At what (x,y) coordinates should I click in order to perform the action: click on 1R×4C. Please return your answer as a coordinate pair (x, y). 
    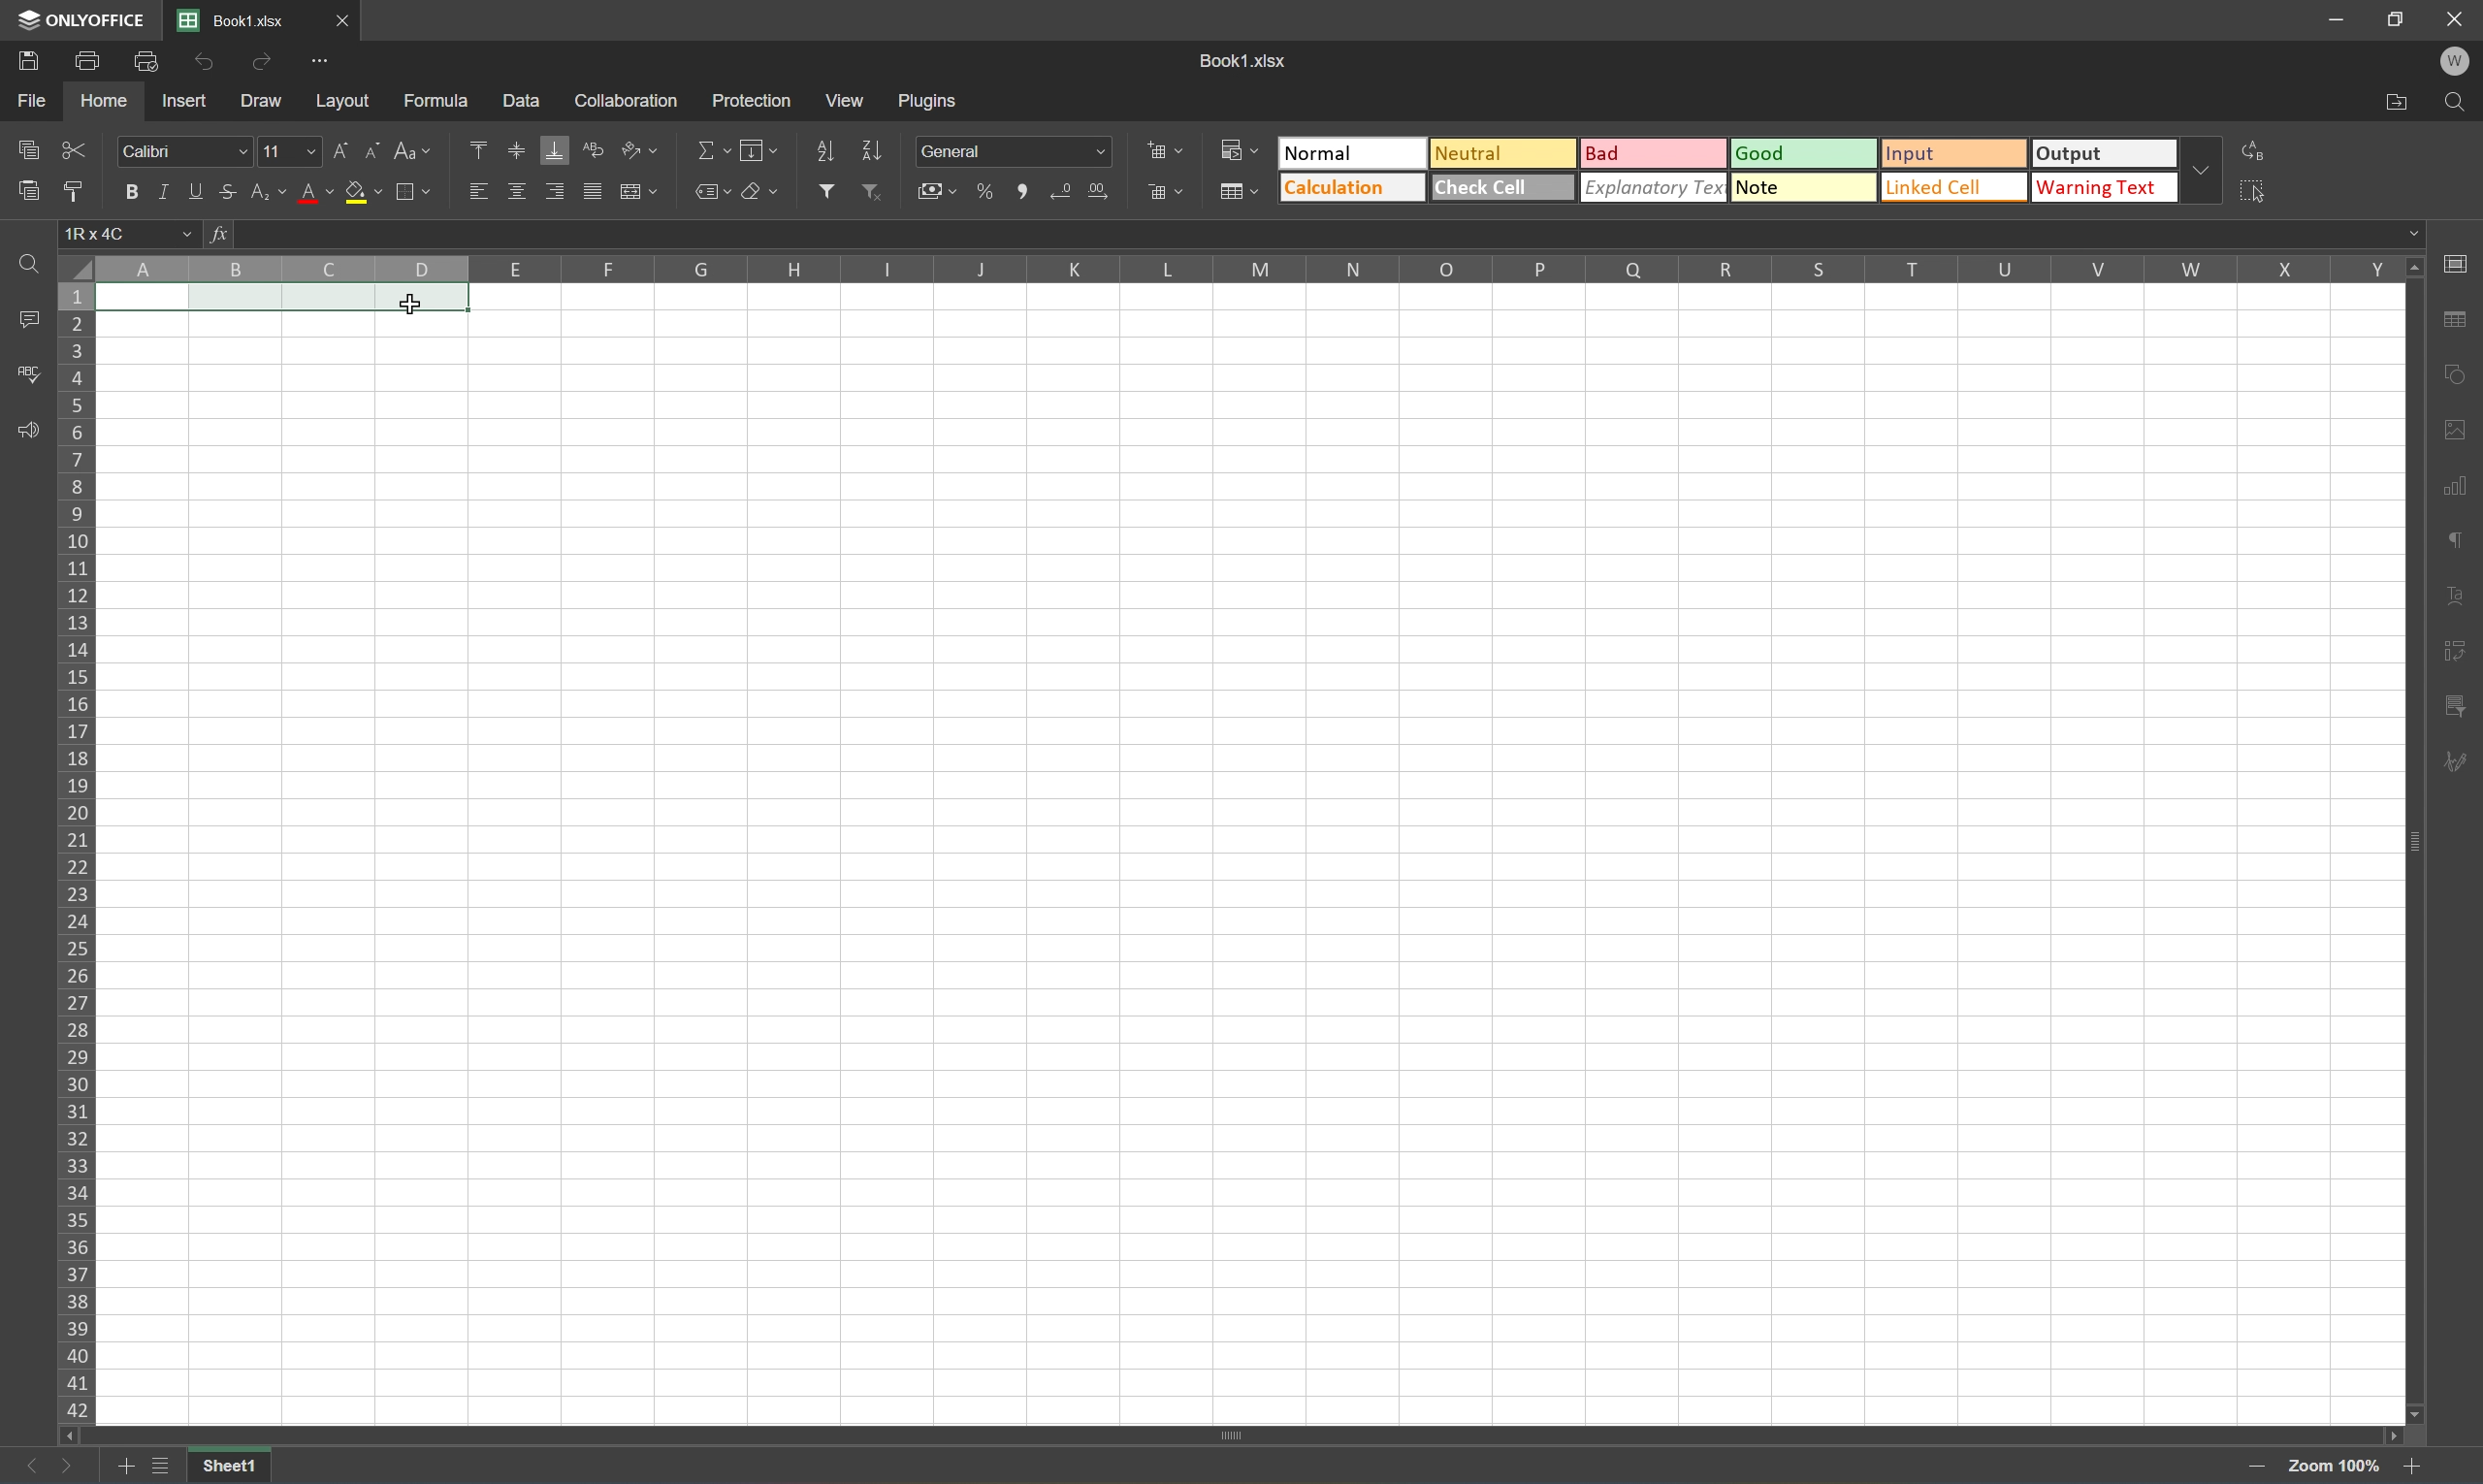
    Looking at the image, I should click on (132, 236).